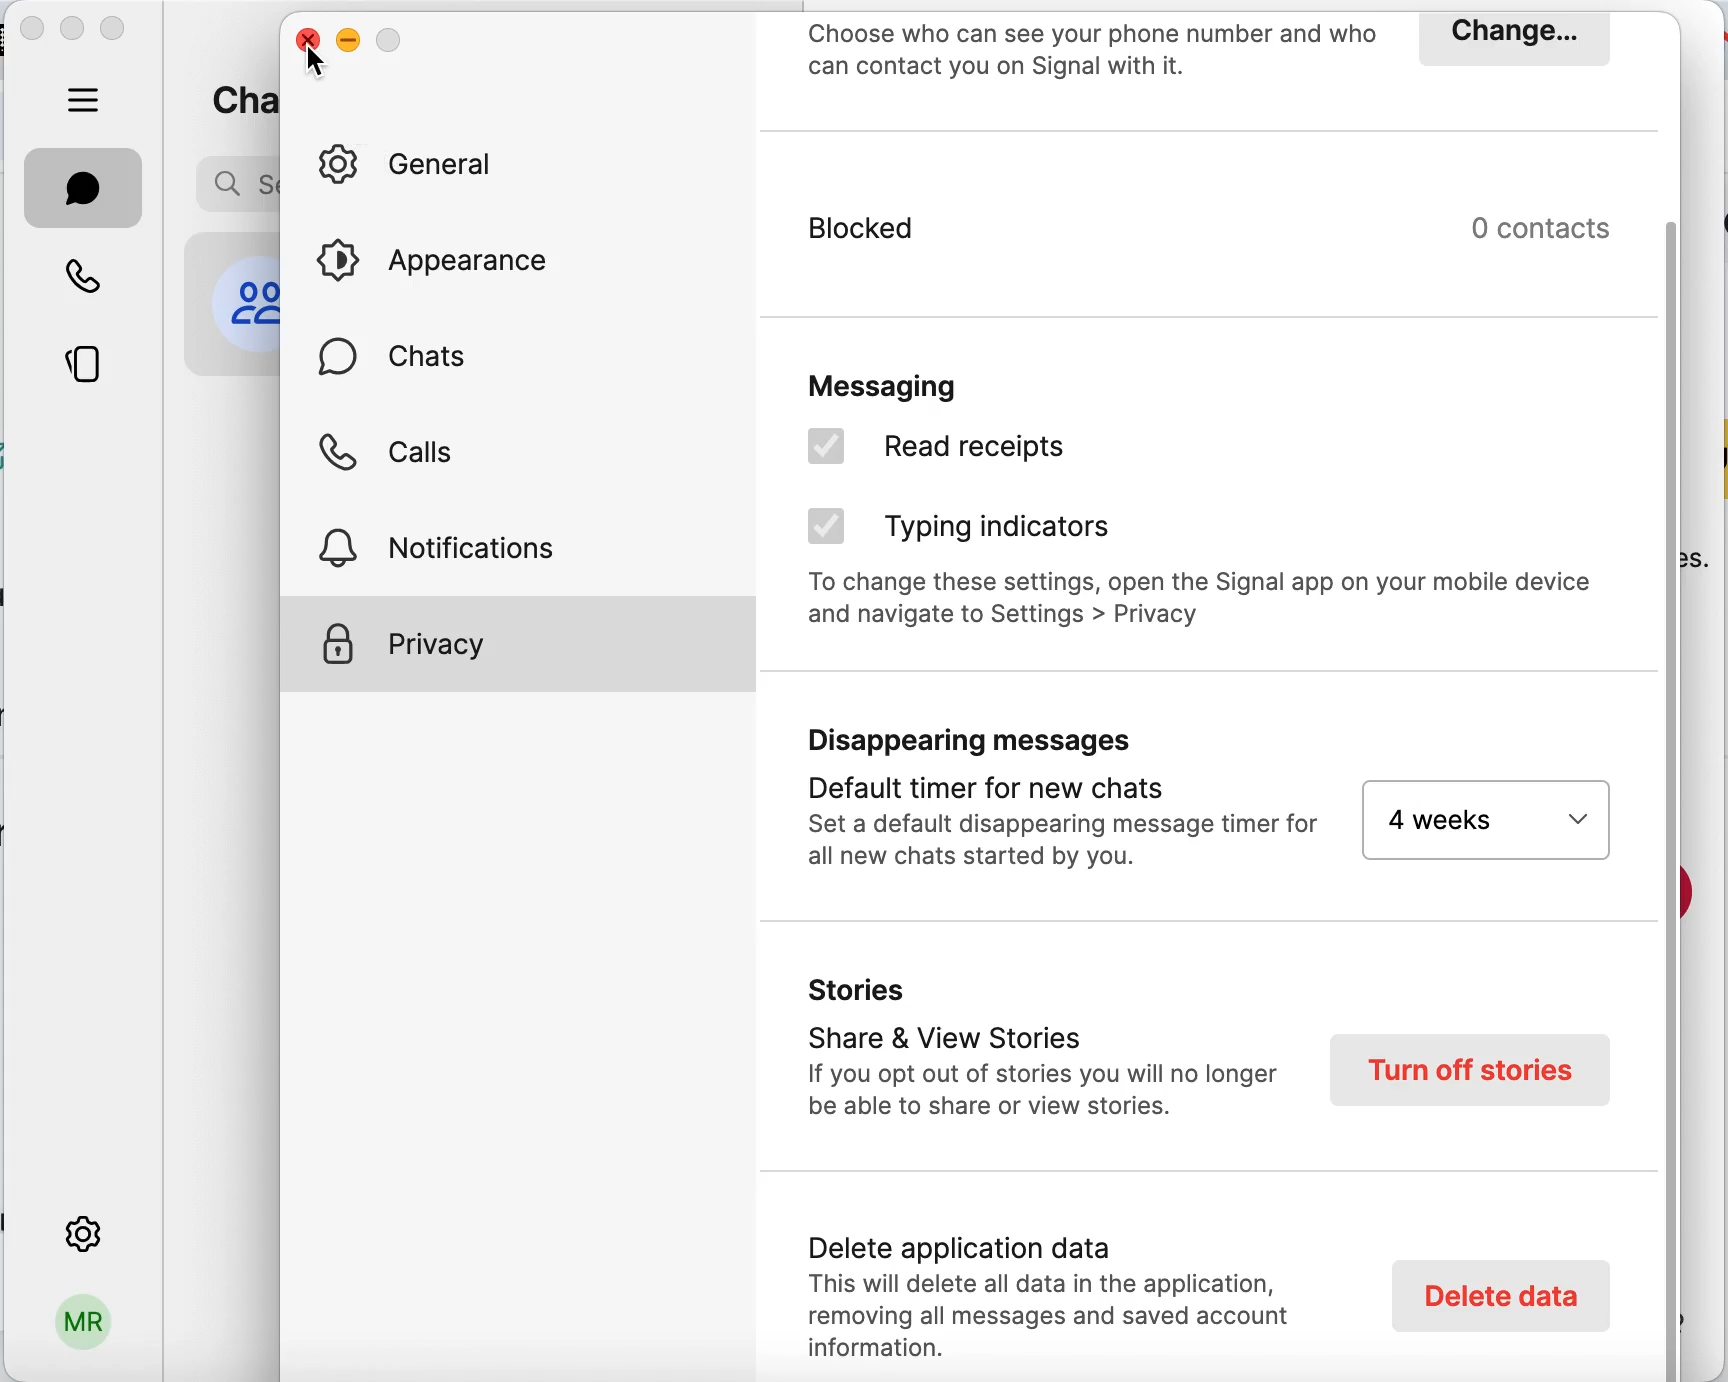  I want to click on hide tabs, so click(85, 99).